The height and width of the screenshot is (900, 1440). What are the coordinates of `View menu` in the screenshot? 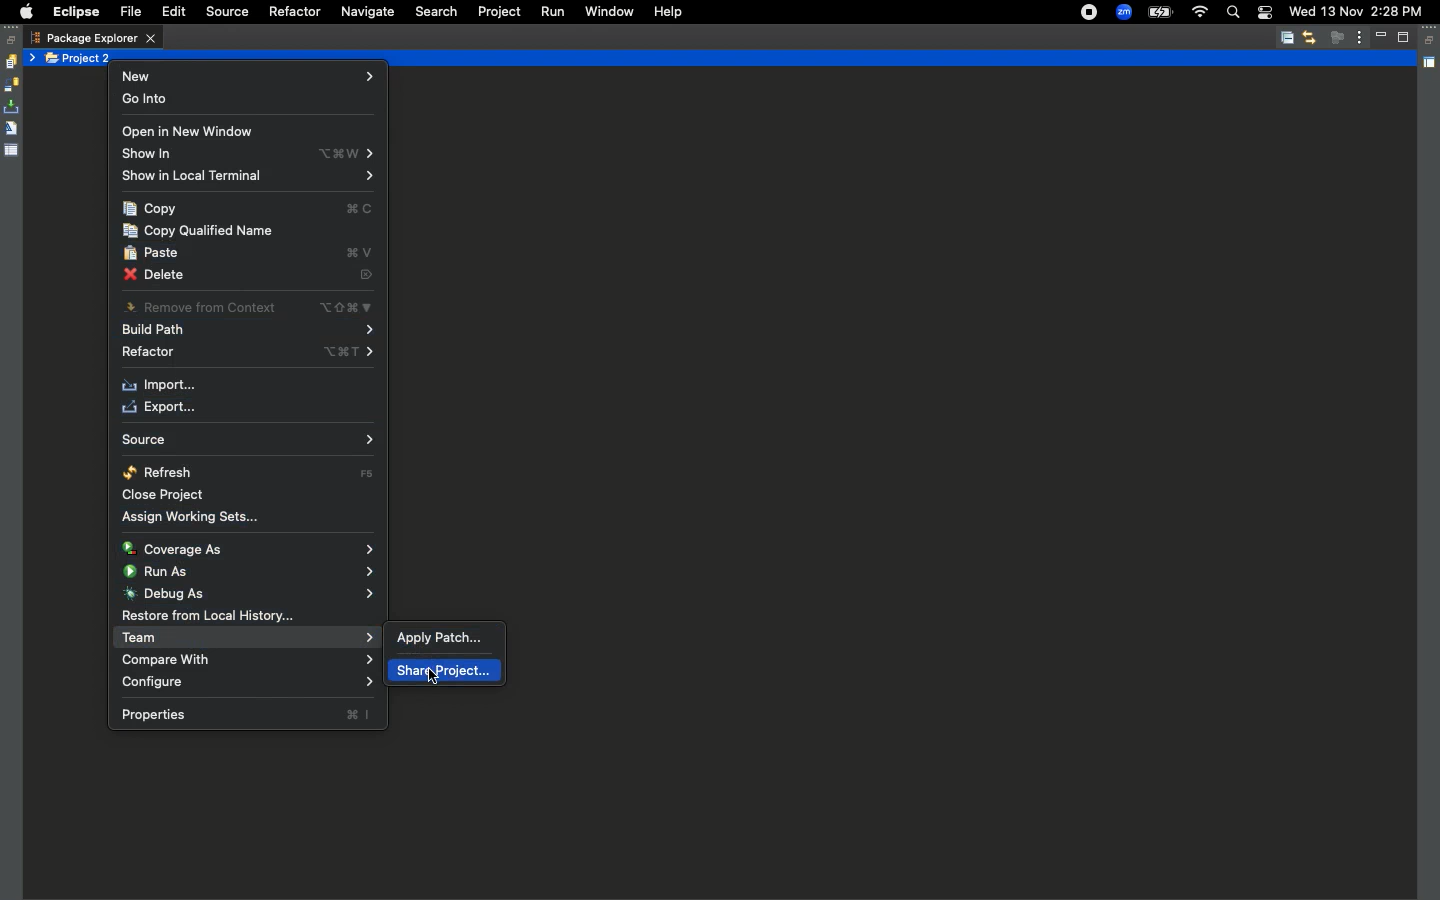 It's located at (1360, 36).